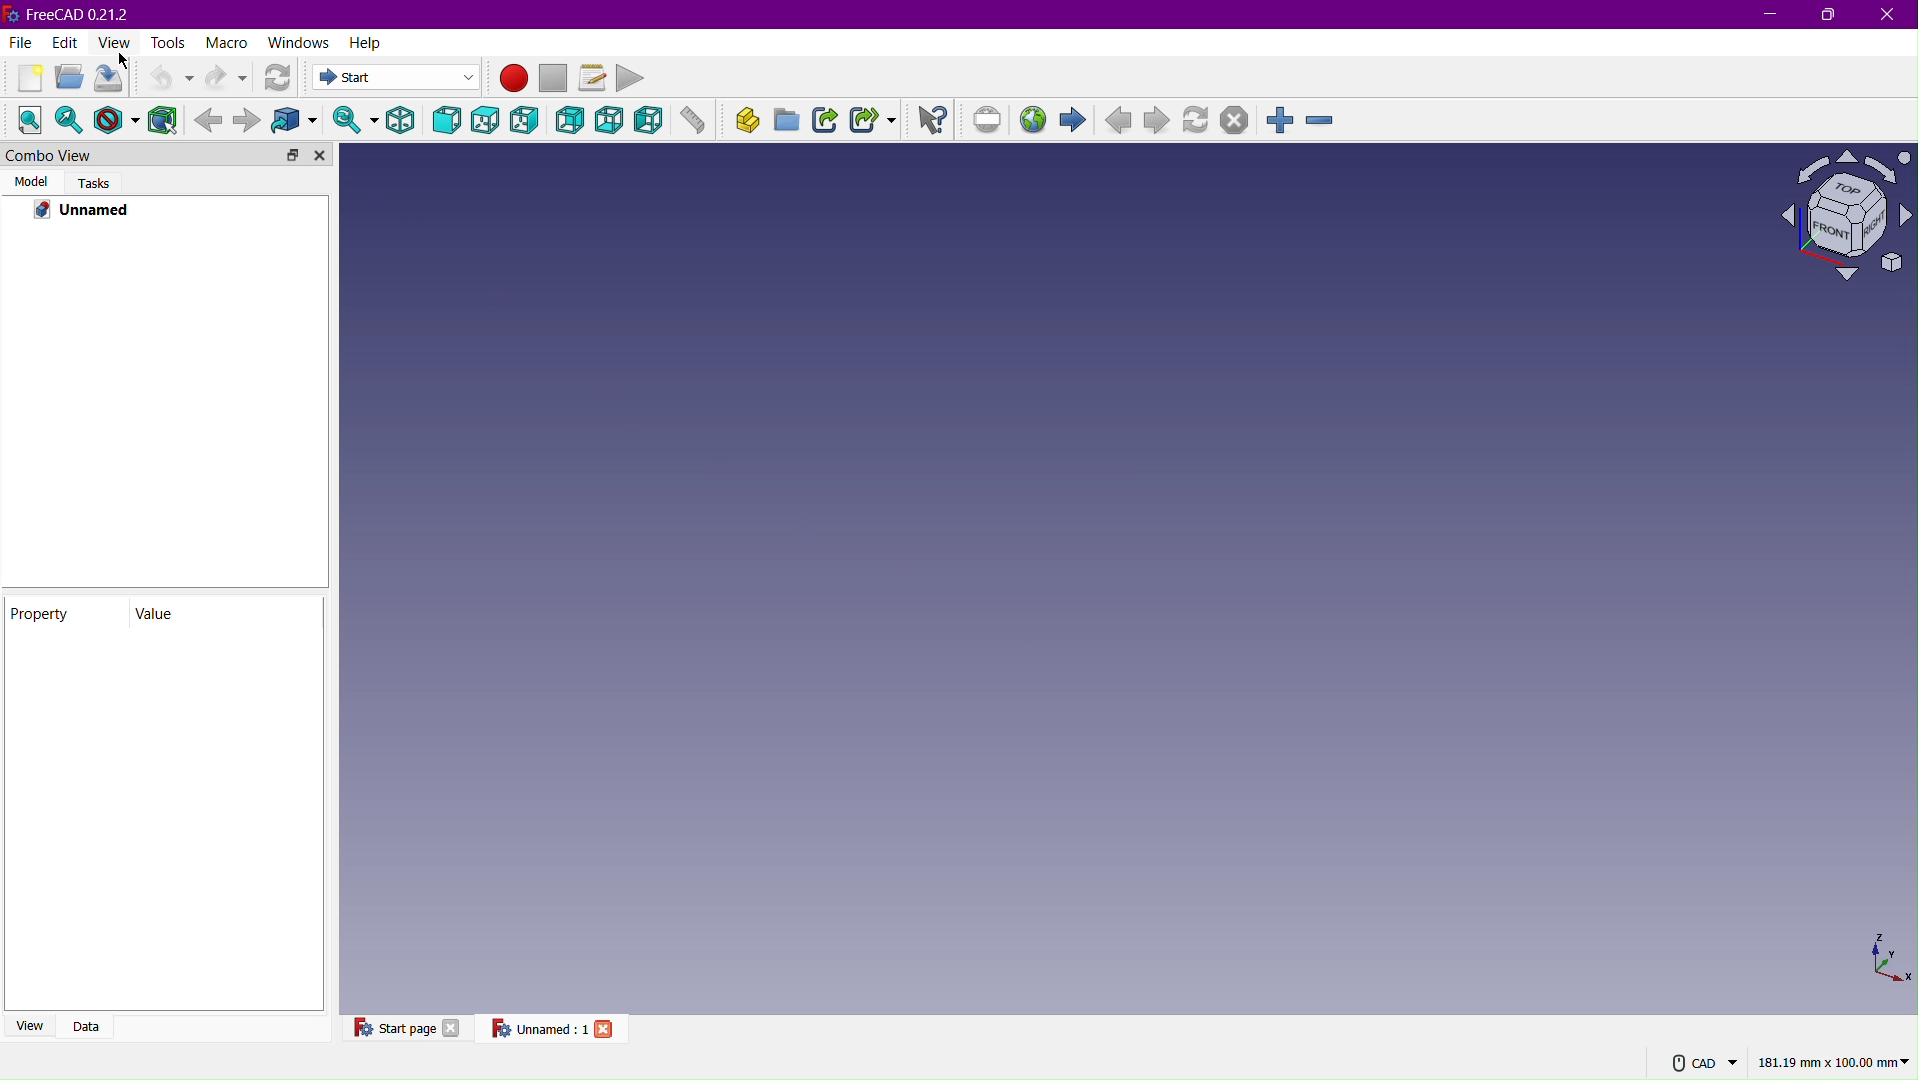  Describe the element at coordinates (592, 79) in the screenshot. I see `Macros` at that location.